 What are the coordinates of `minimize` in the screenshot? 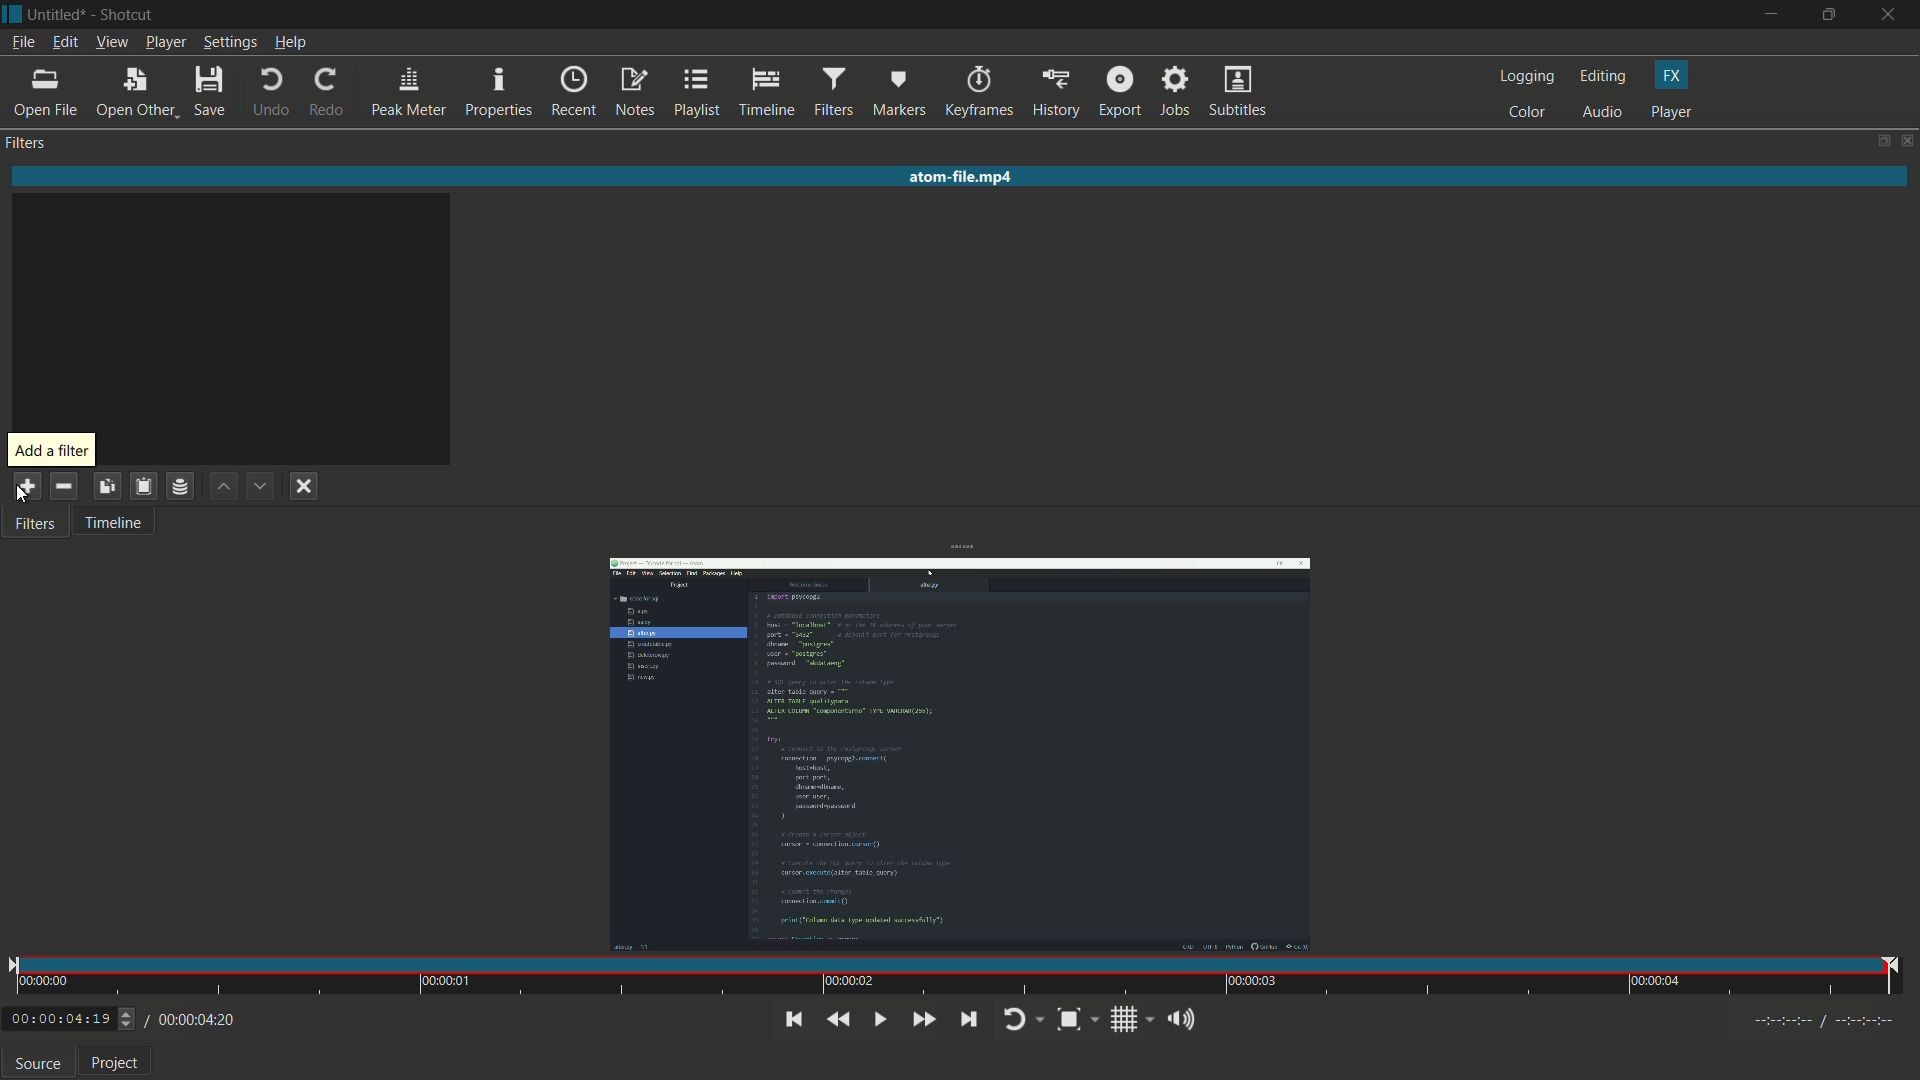 It's located at (1777, 15).